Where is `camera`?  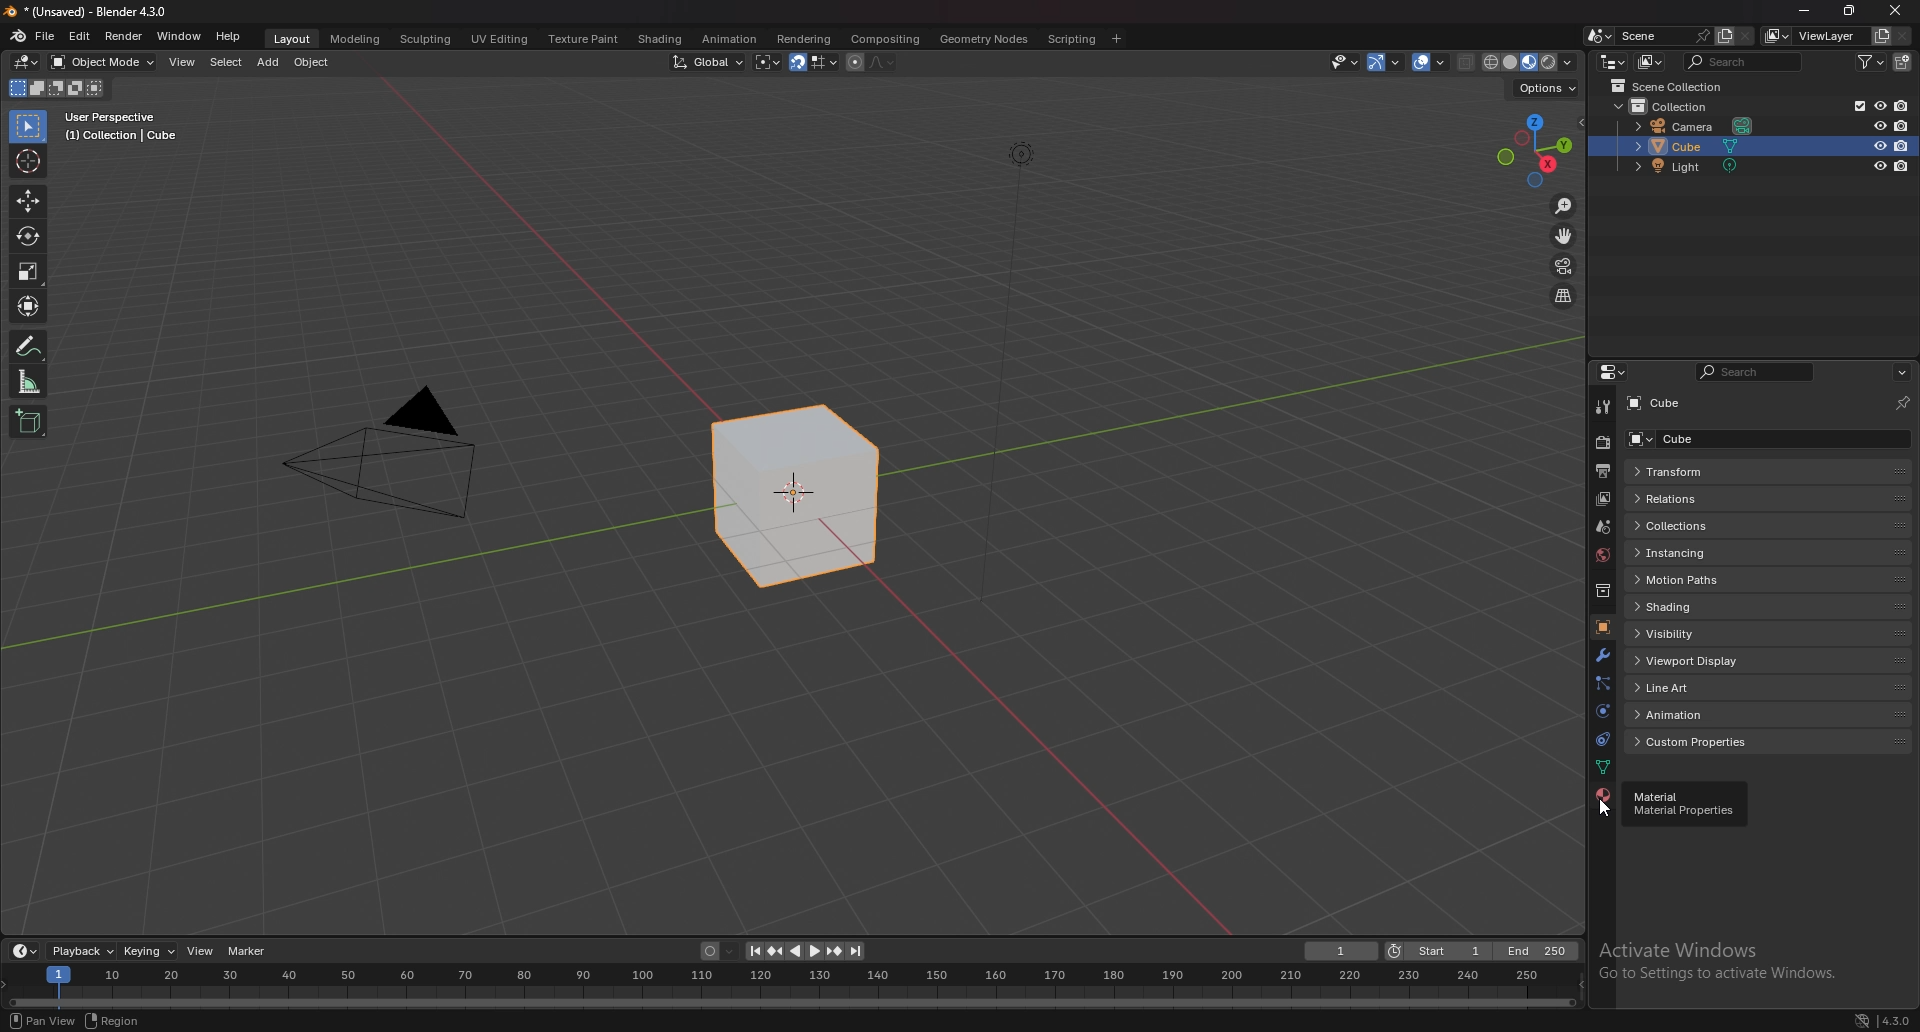
camera is located at coordinates (1697, 127).